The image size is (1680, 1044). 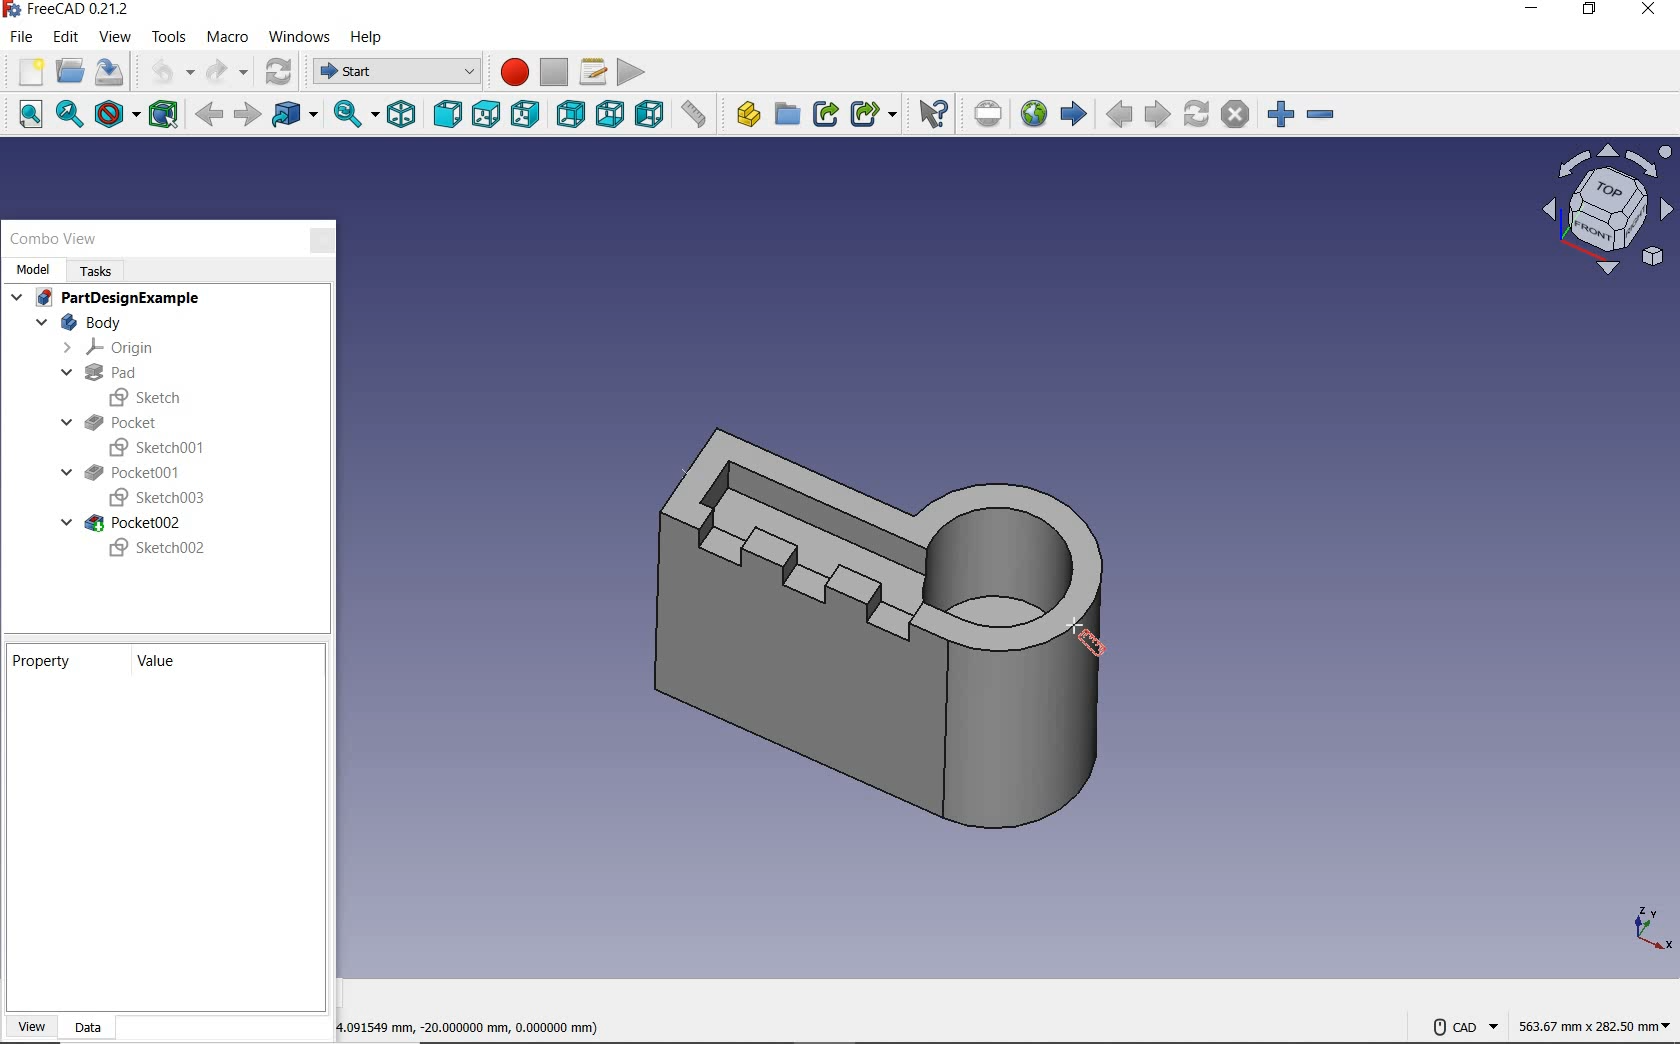 What do you see at coordinates (825, 114) in the screenshot?
I see `make link` at bounding box center [825, 114].